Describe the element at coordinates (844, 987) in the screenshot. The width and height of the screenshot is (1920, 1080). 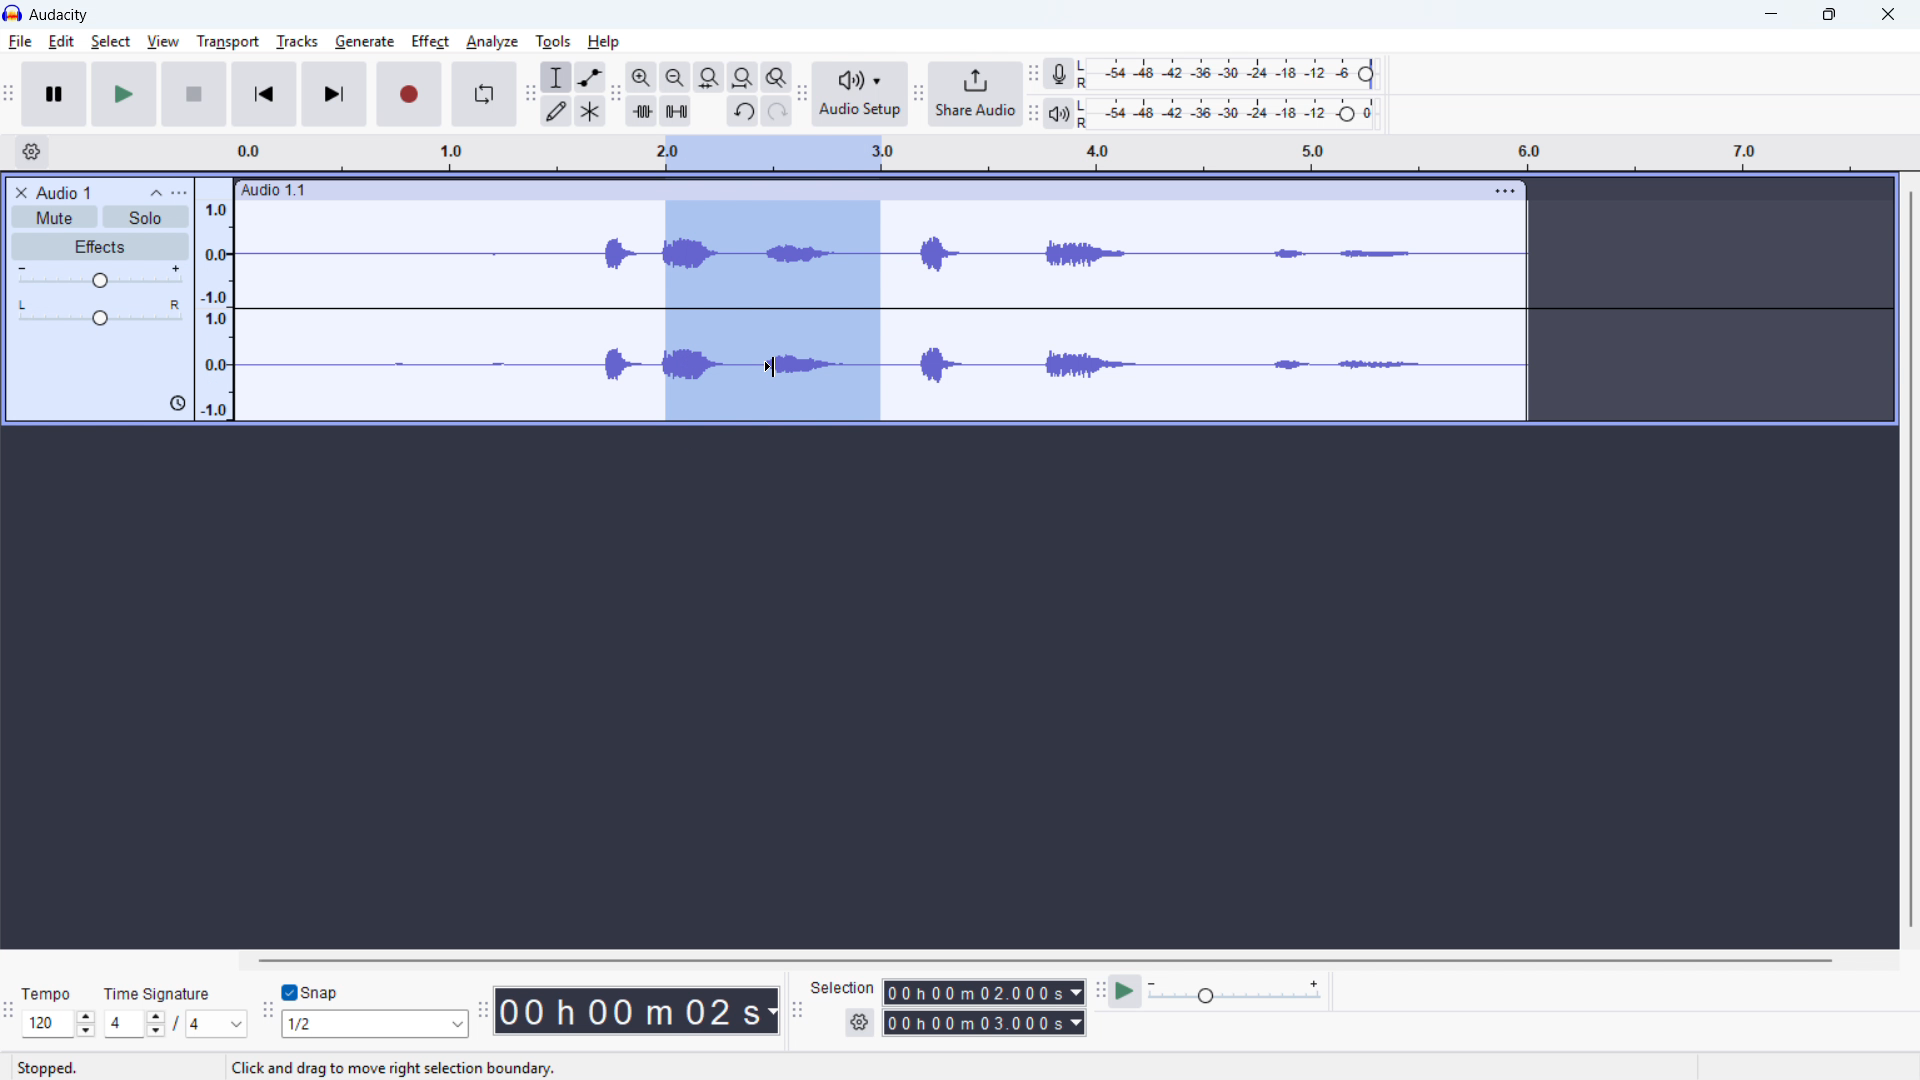
I see `Selection` at that location.